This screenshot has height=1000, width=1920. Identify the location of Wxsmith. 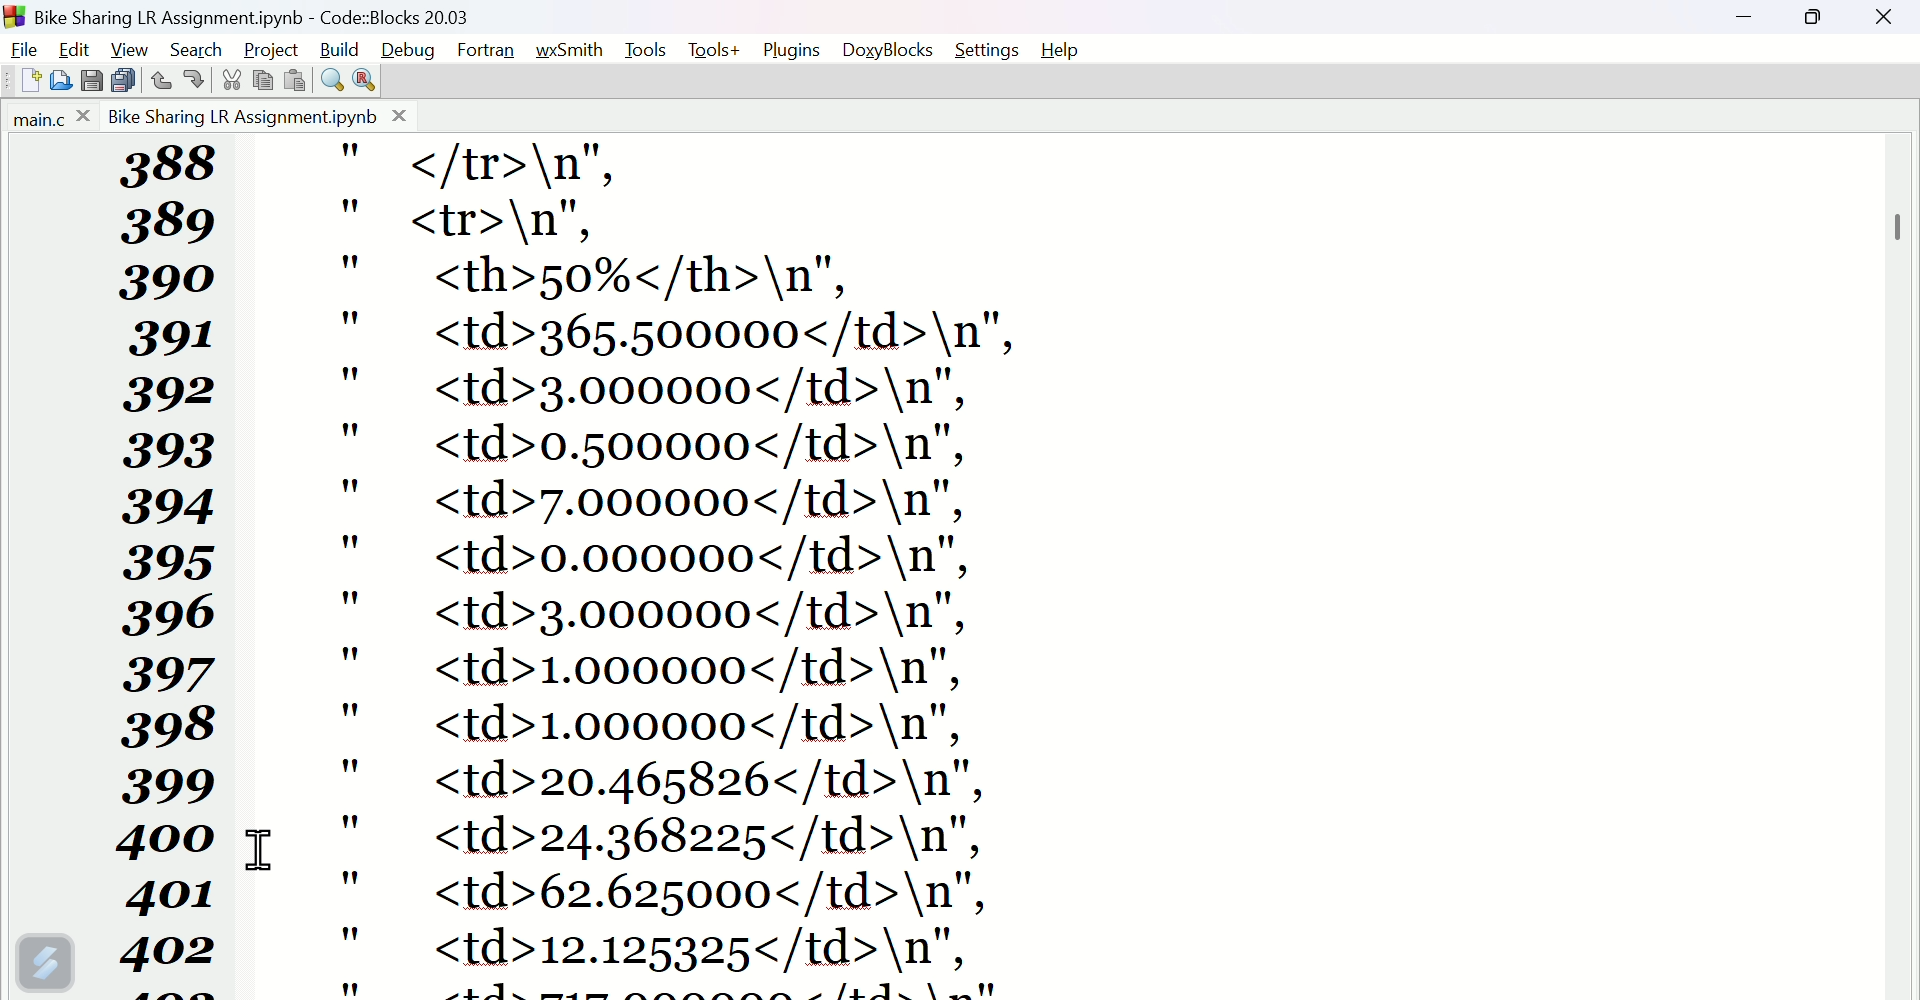
(570, 49).